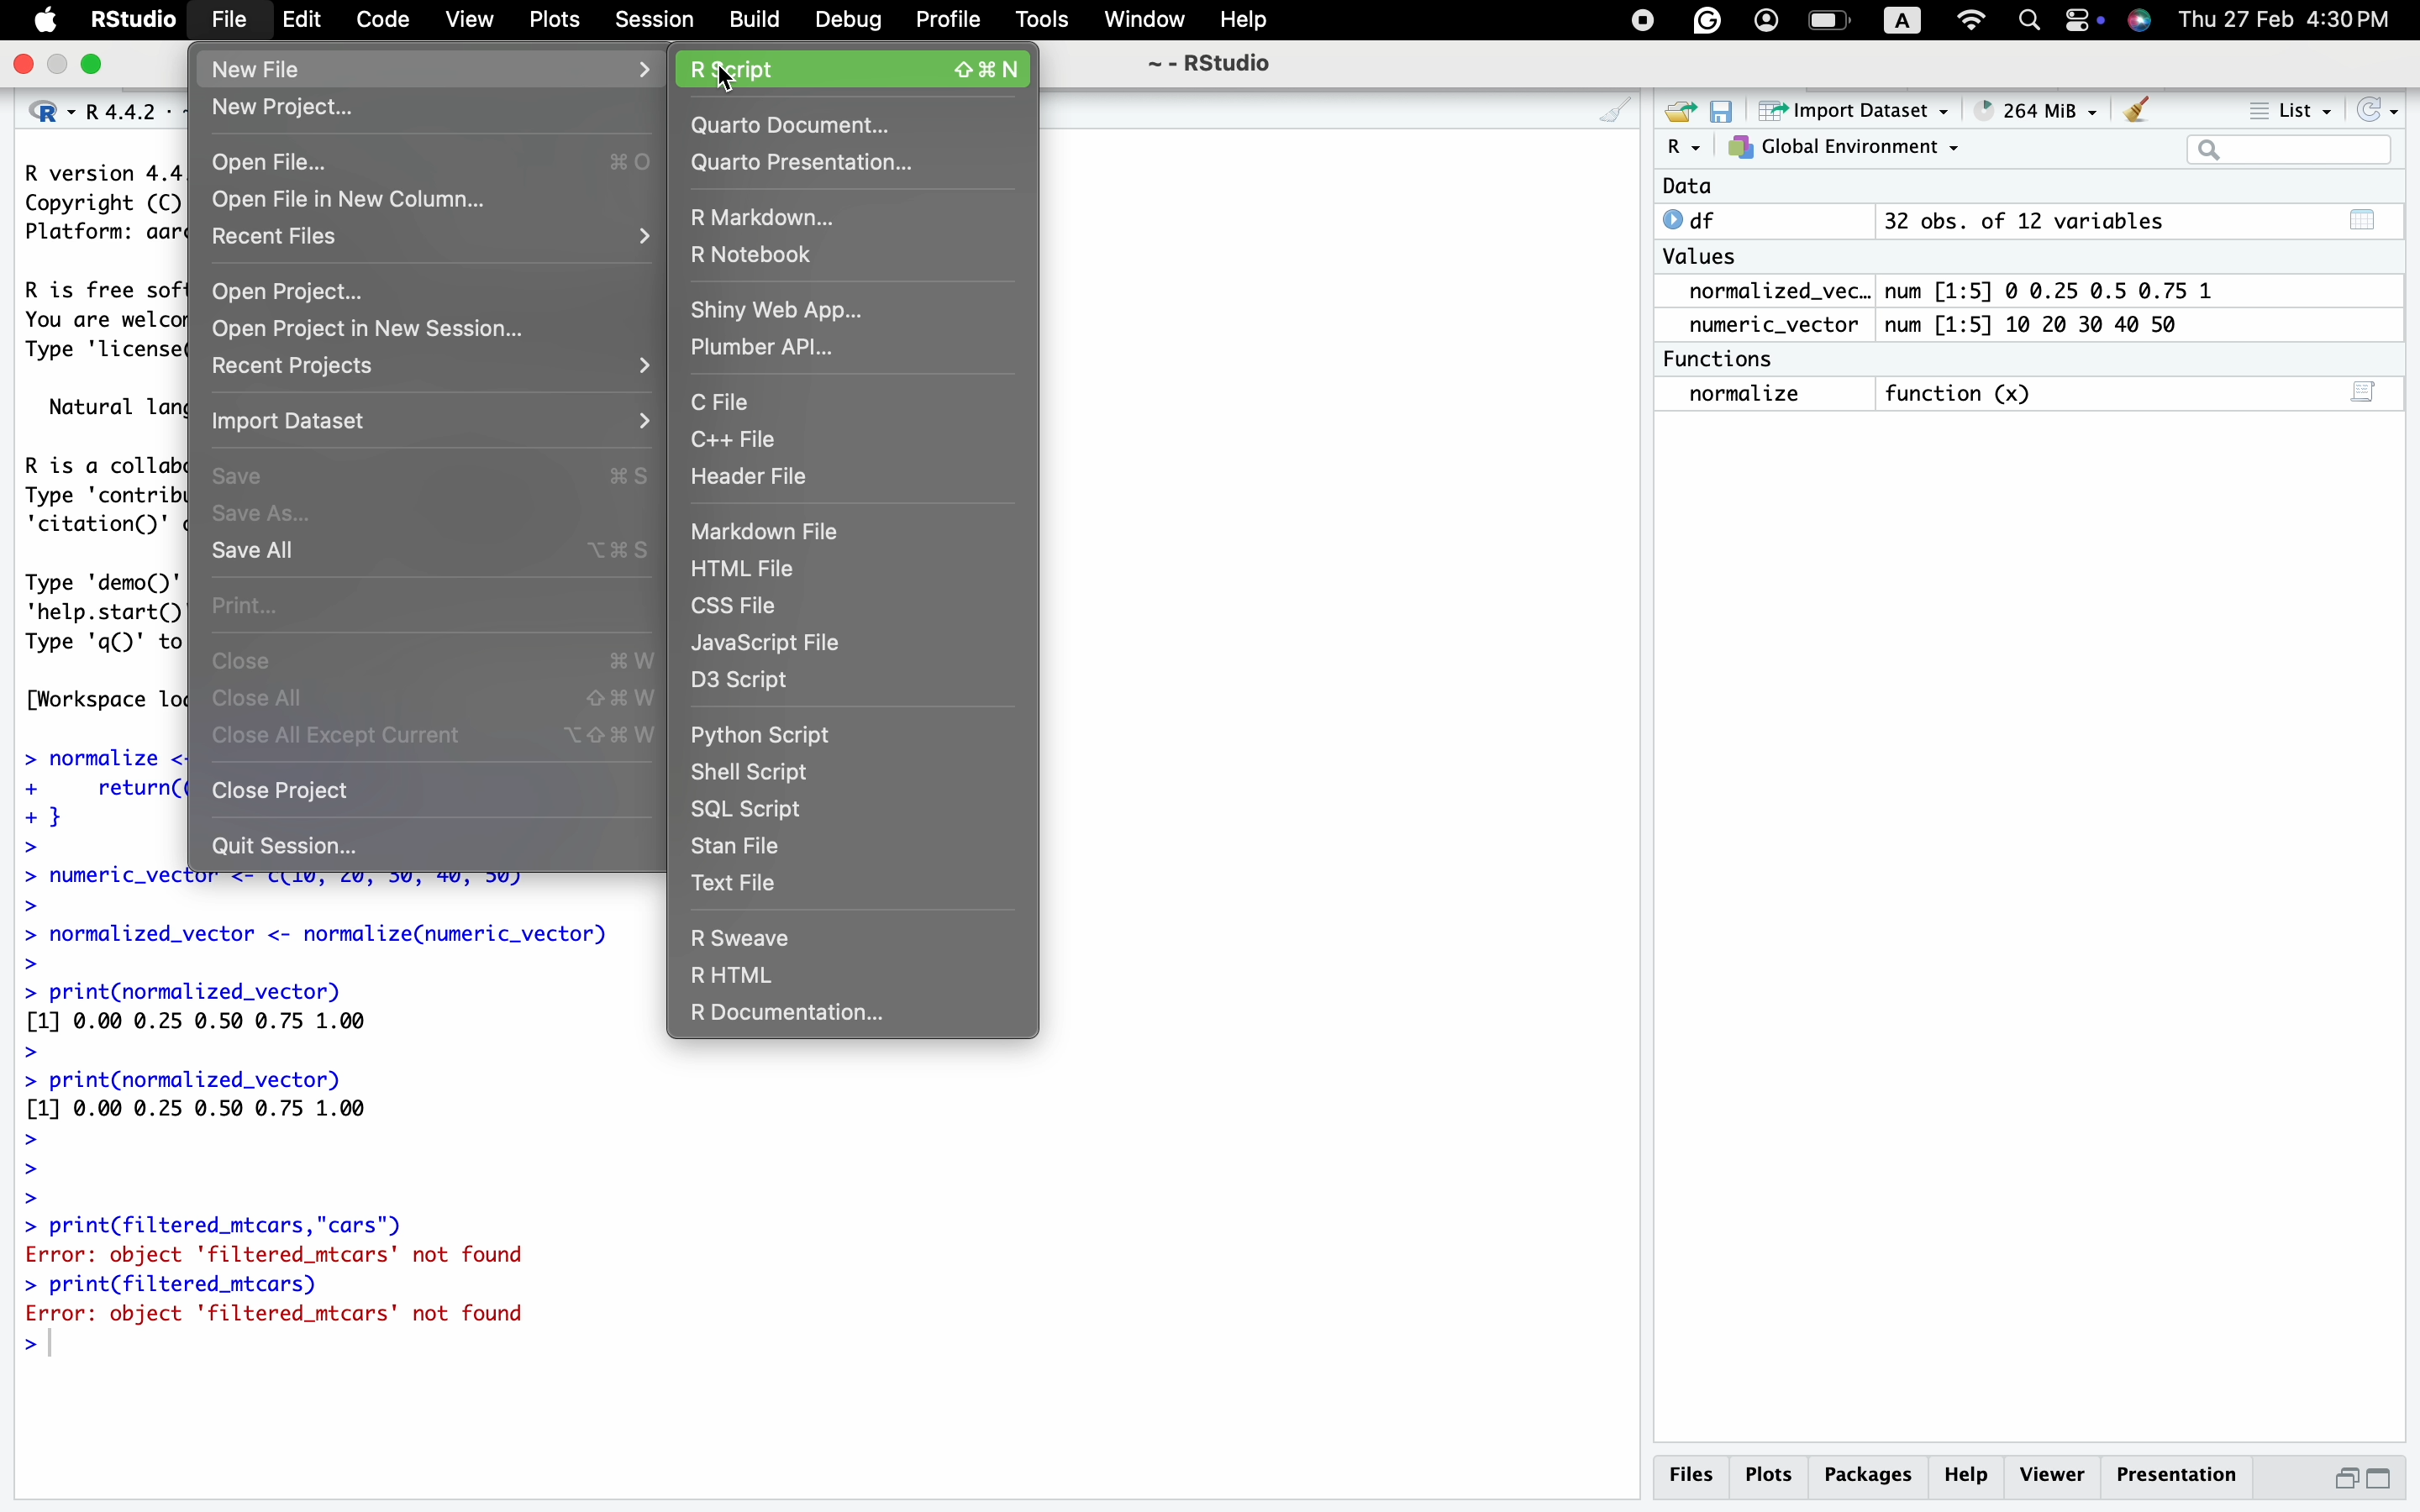 This screenshot has width=2420, height=1512. I want to click on javascript file, so click(853, 643).